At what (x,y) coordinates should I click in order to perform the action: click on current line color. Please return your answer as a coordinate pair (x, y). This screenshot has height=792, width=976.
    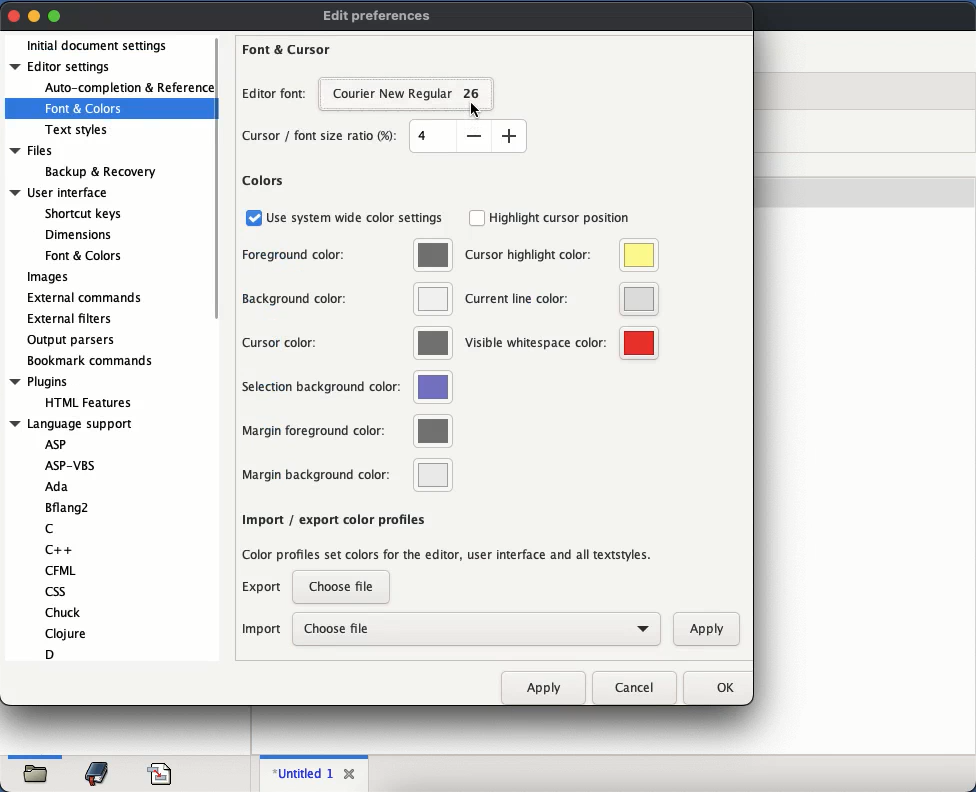
    Looking at the image, I should click on (532, 301).